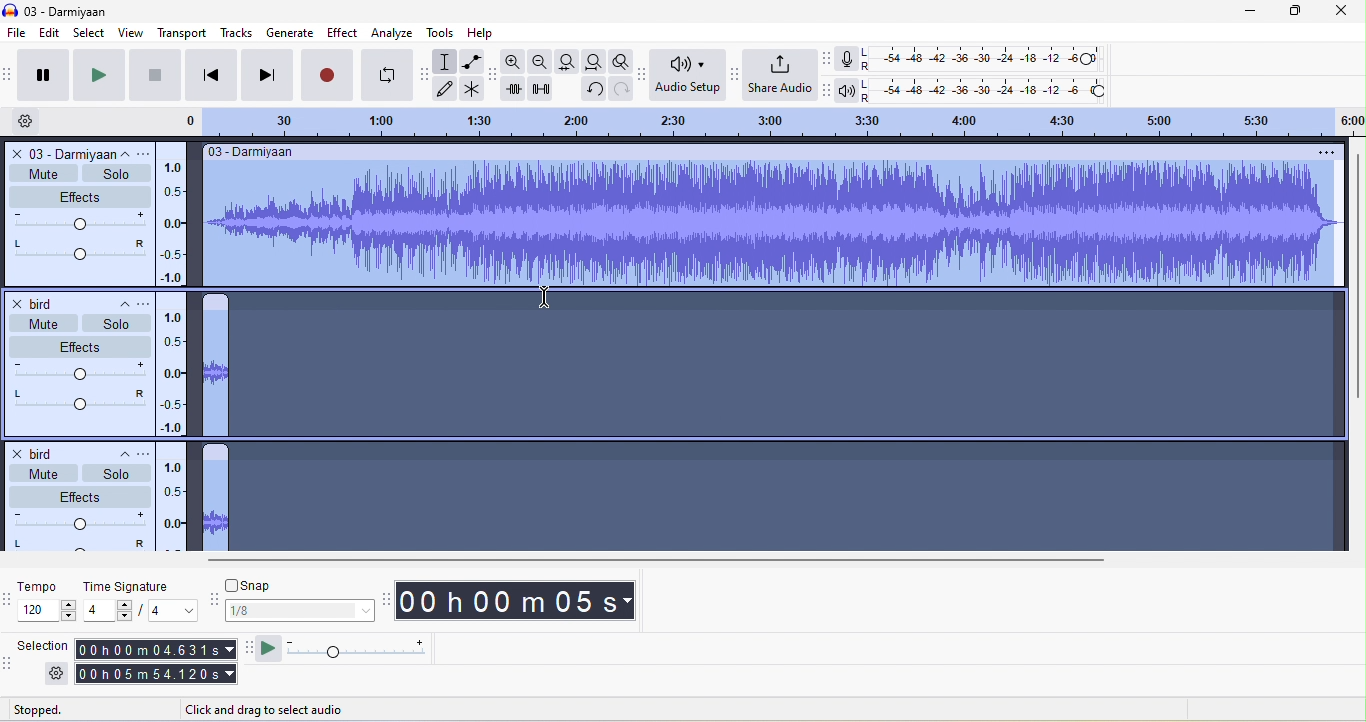 Image resolution: width=1366 pixels, height=722 pixels. I want to click on click and drag to define a looping region, so click(759, 122).